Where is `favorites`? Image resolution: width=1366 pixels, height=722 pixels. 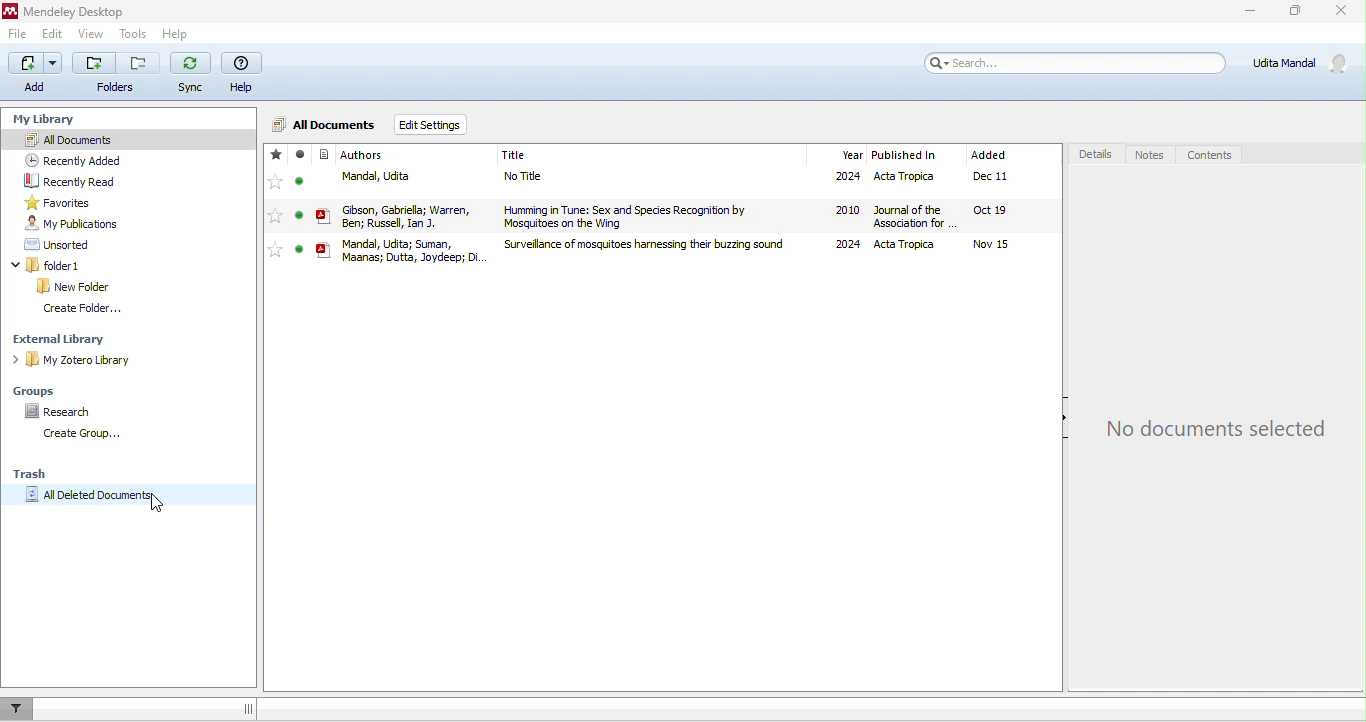 favorites is located at coordinates (276, 204).